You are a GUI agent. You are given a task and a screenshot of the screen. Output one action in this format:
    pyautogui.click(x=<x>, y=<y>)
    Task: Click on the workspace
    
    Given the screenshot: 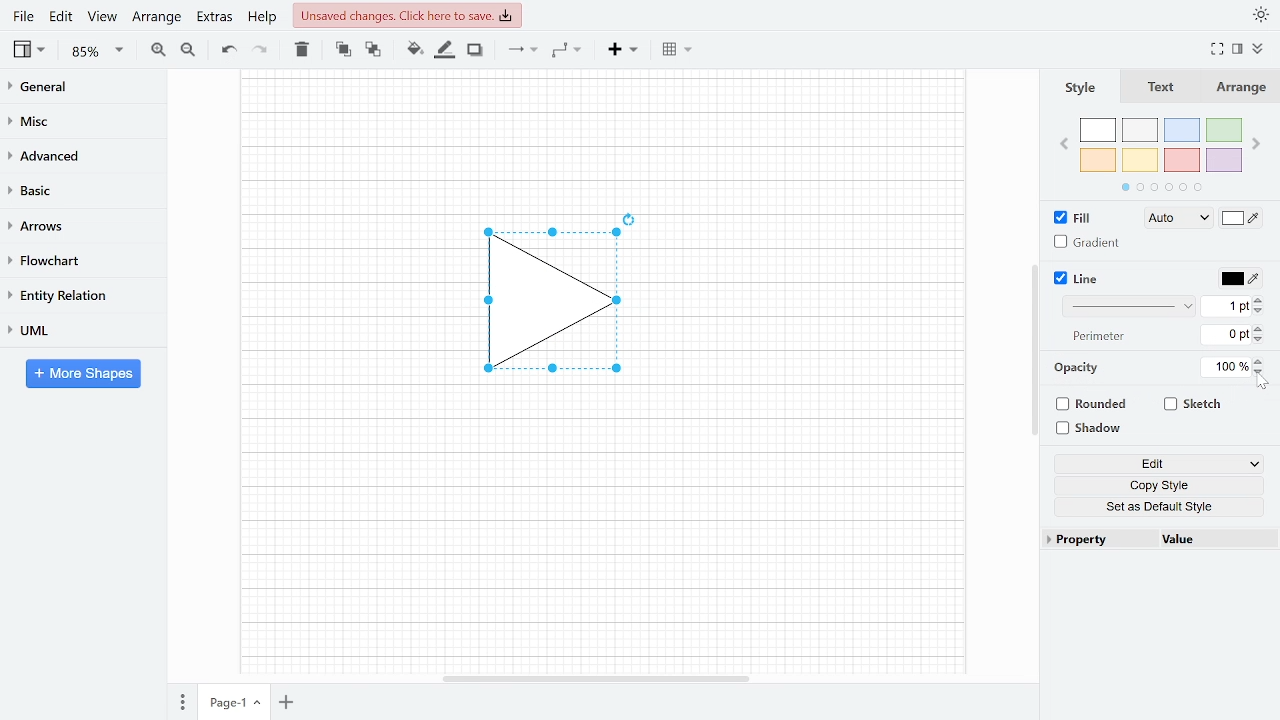 What is the action you would take?
    pyautogui.click(x=601, y=535)
    